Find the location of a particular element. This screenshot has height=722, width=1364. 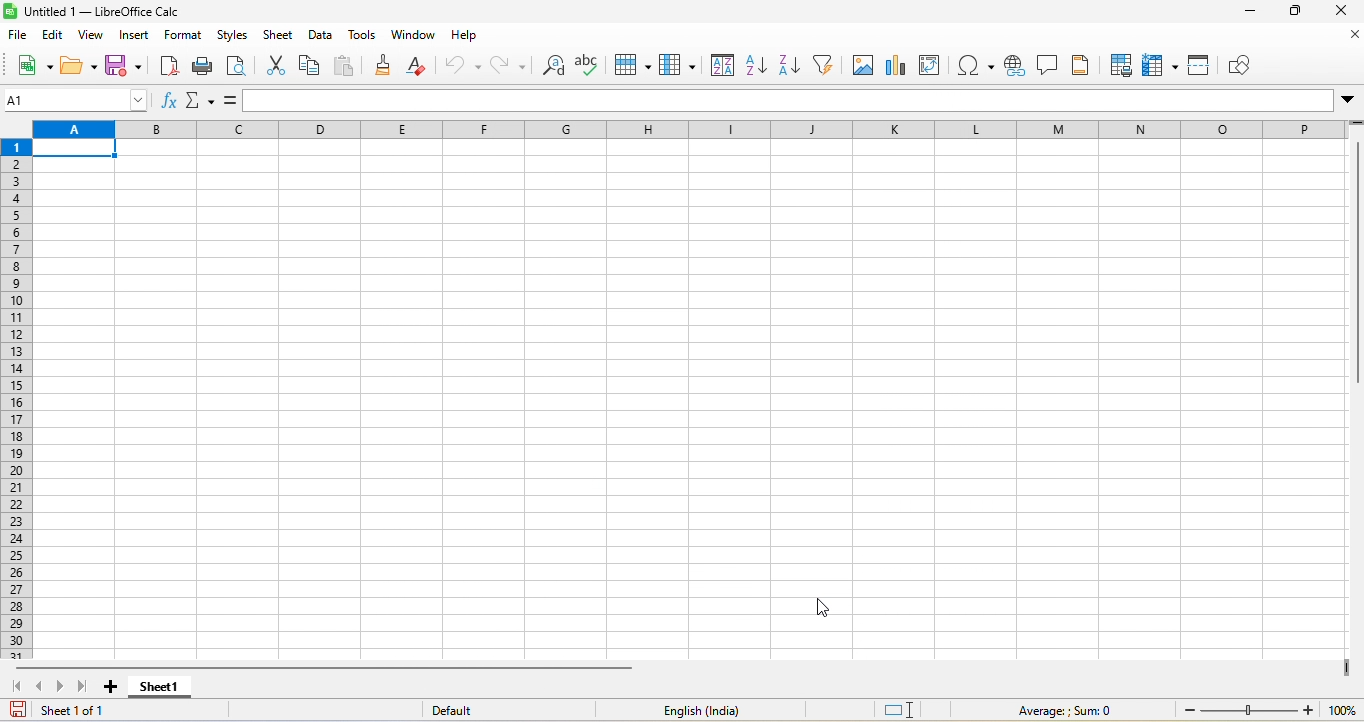

formula bar is located at coordinates (796, 101).